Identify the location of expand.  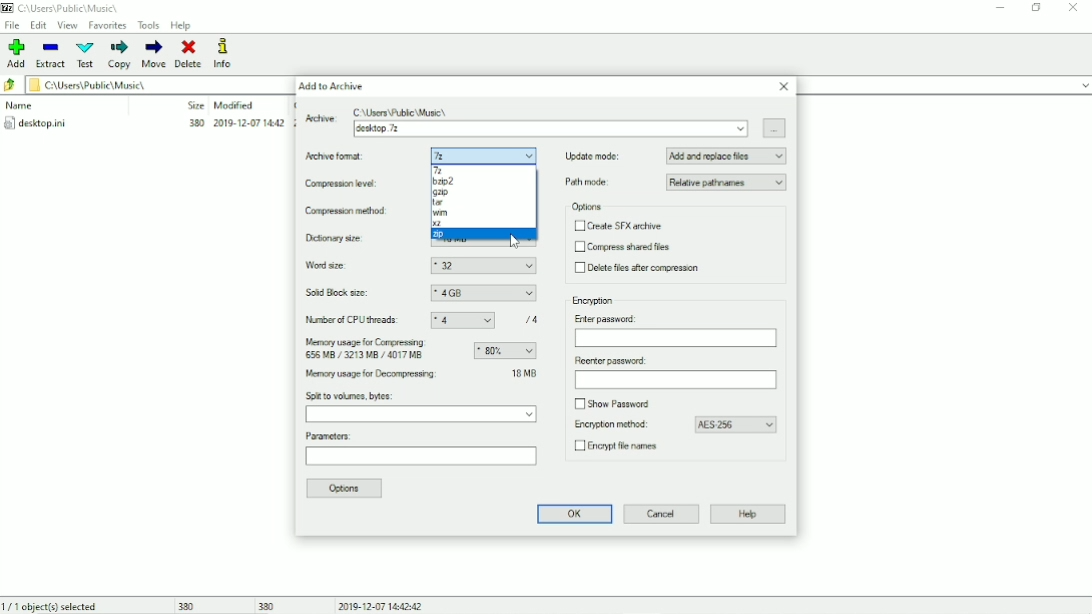
(1084, 86).